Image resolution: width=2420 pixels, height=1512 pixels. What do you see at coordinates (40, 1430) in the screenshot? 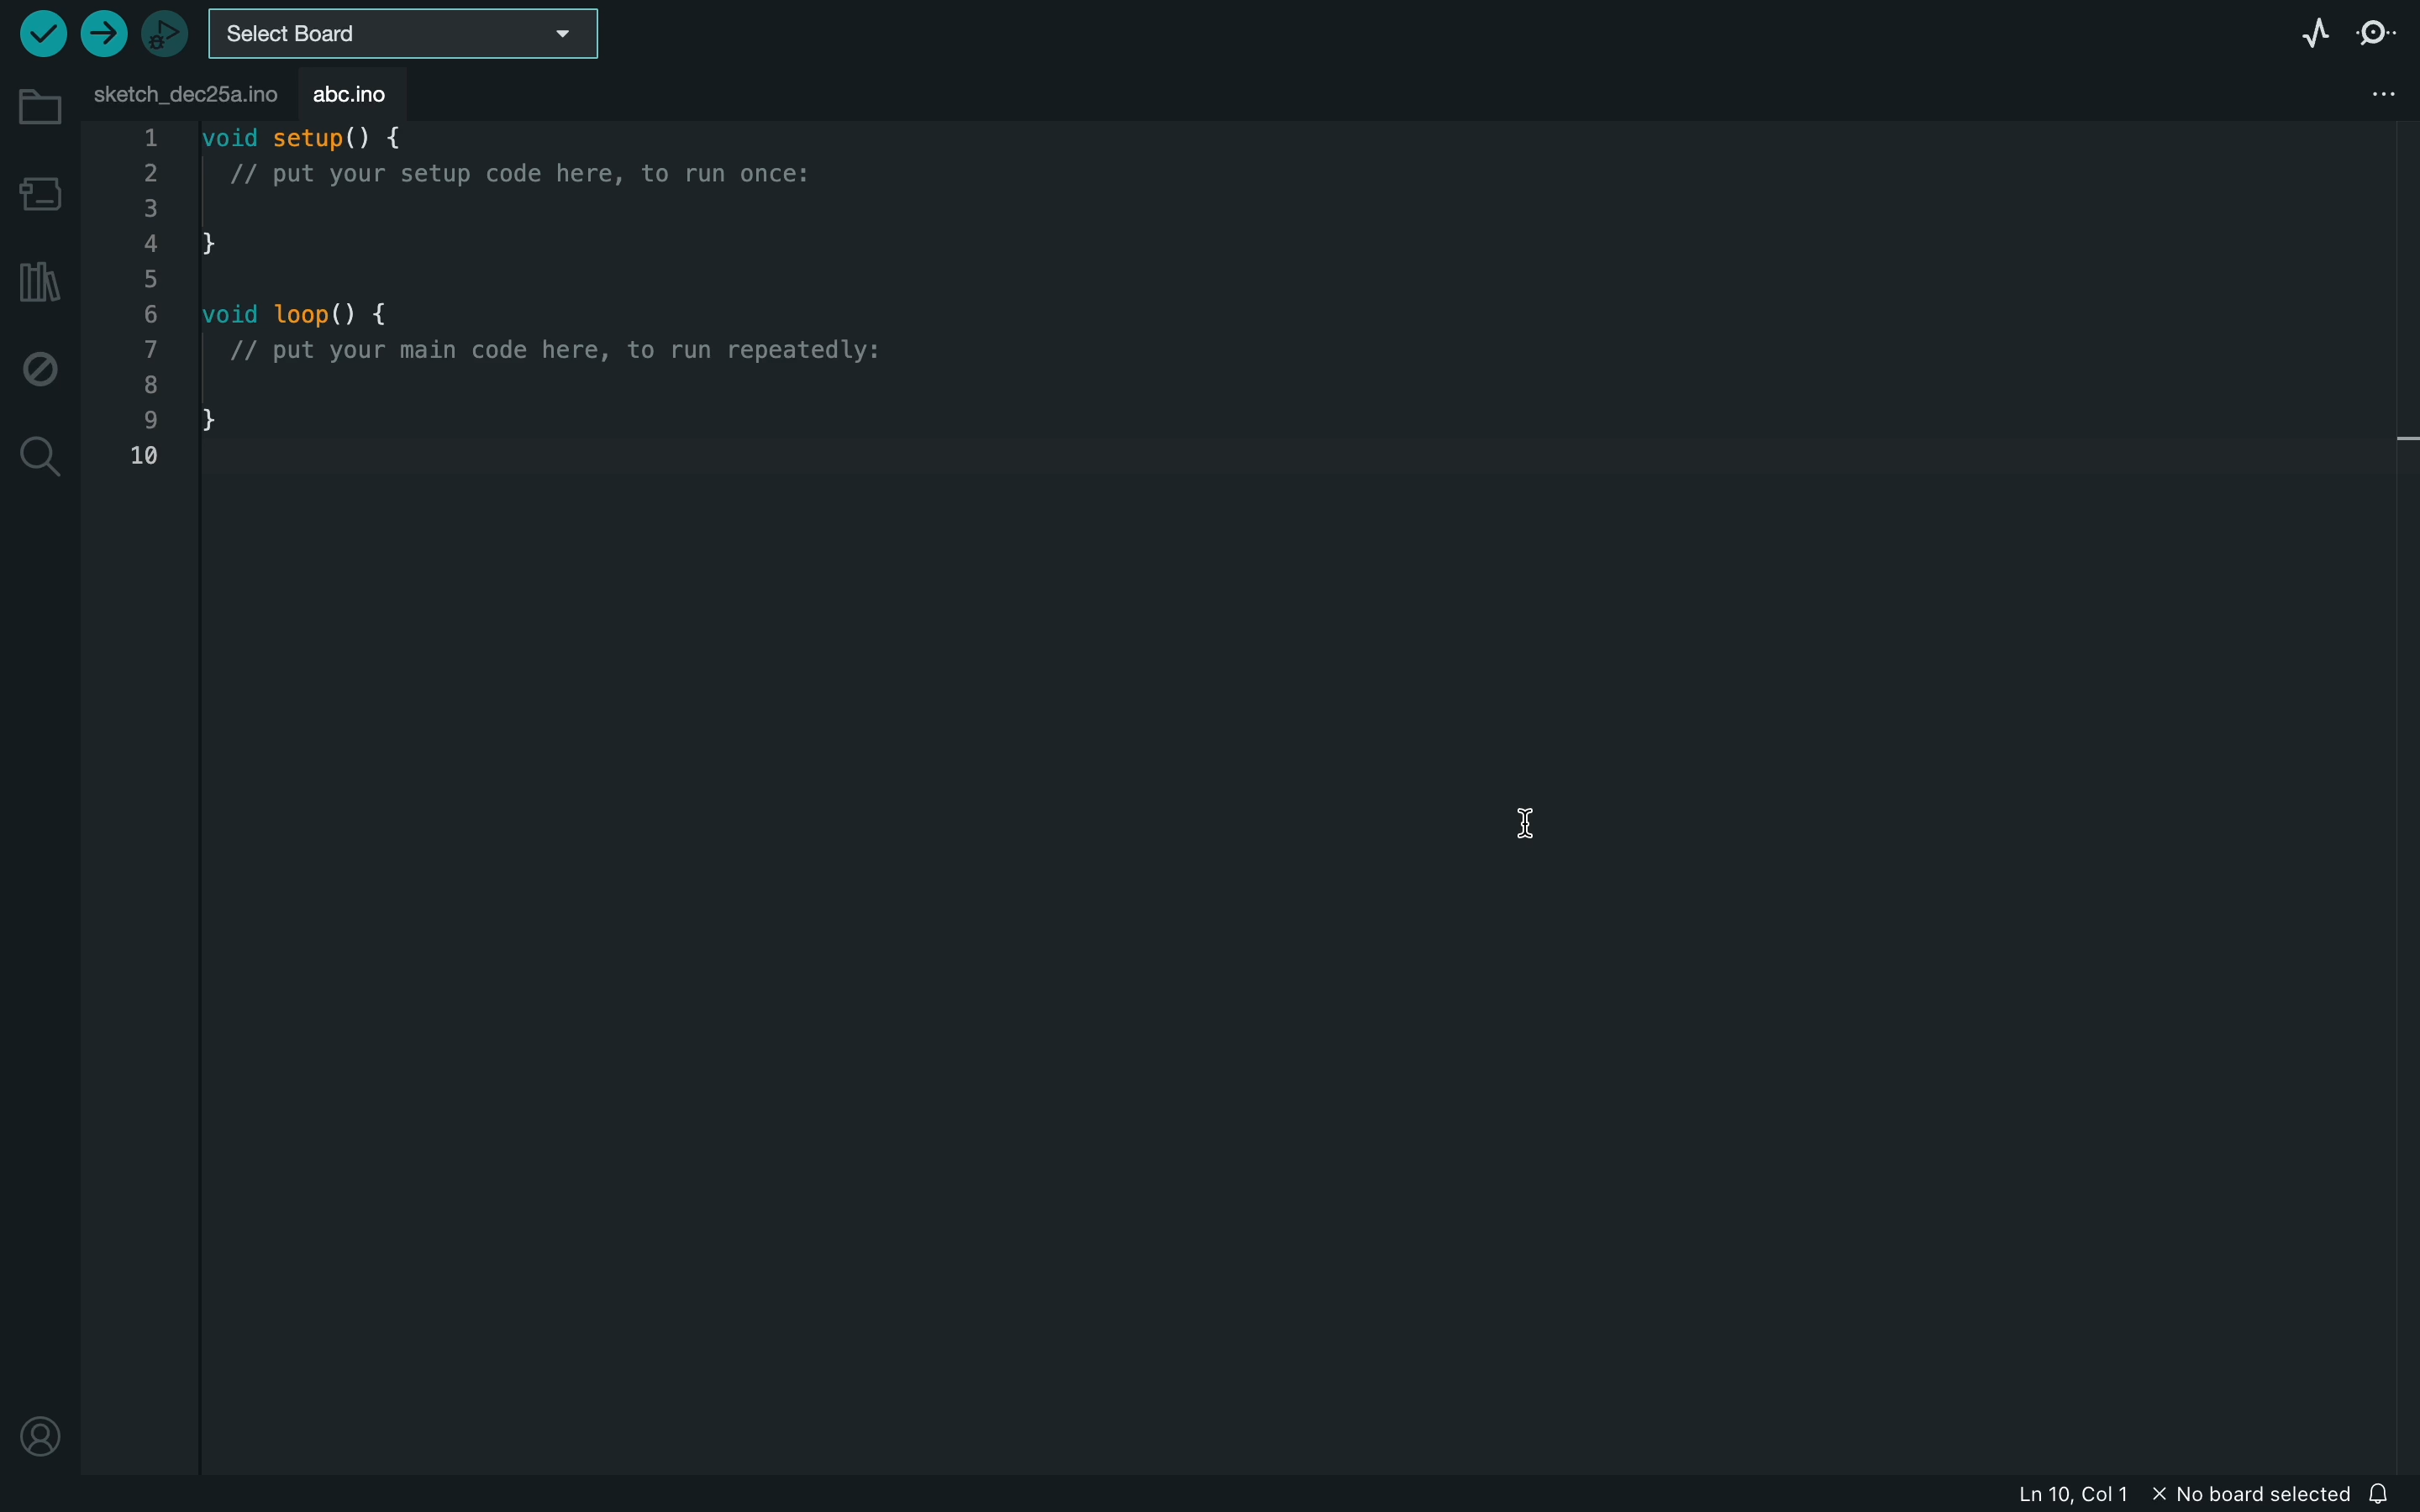
I see `profile` at bounding box center [40, 1430].